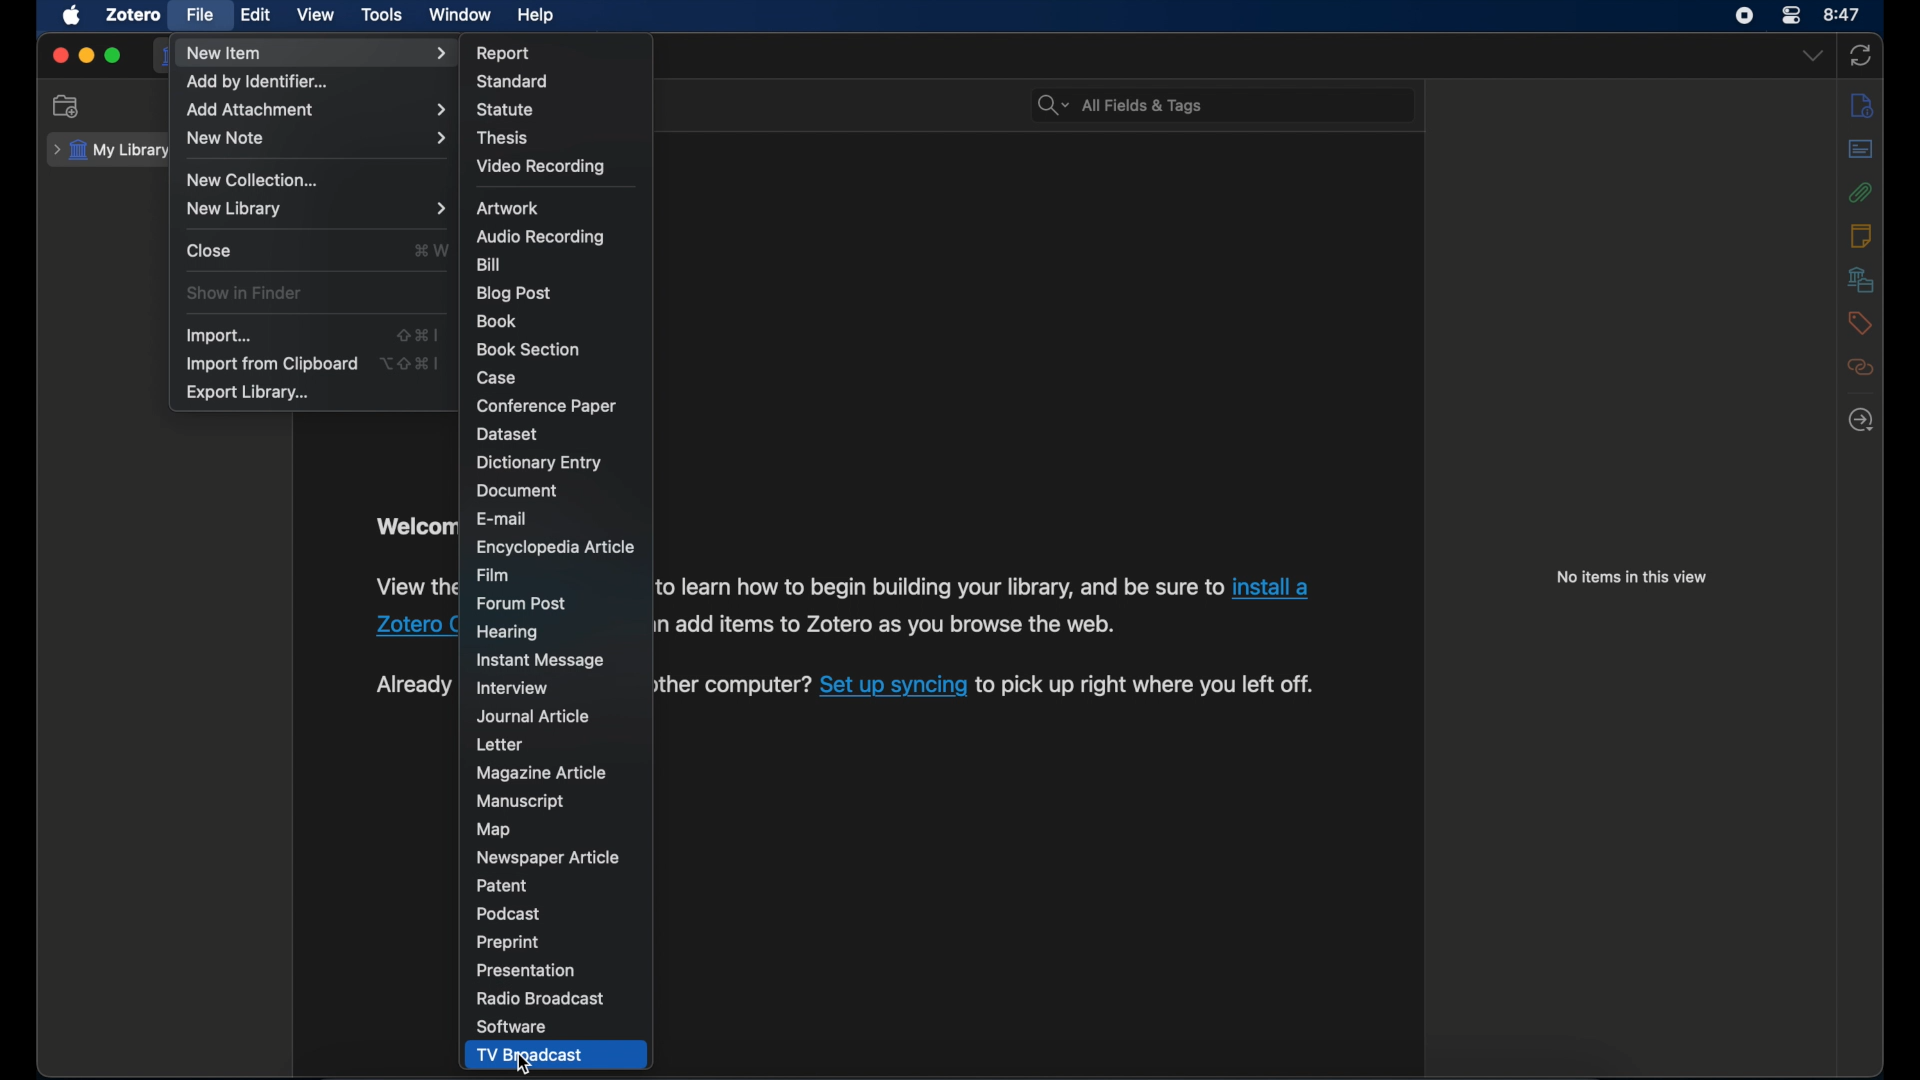 The height and width of the screenshot is (1080, 1920). I want to click on maximize, so click(113, 55).